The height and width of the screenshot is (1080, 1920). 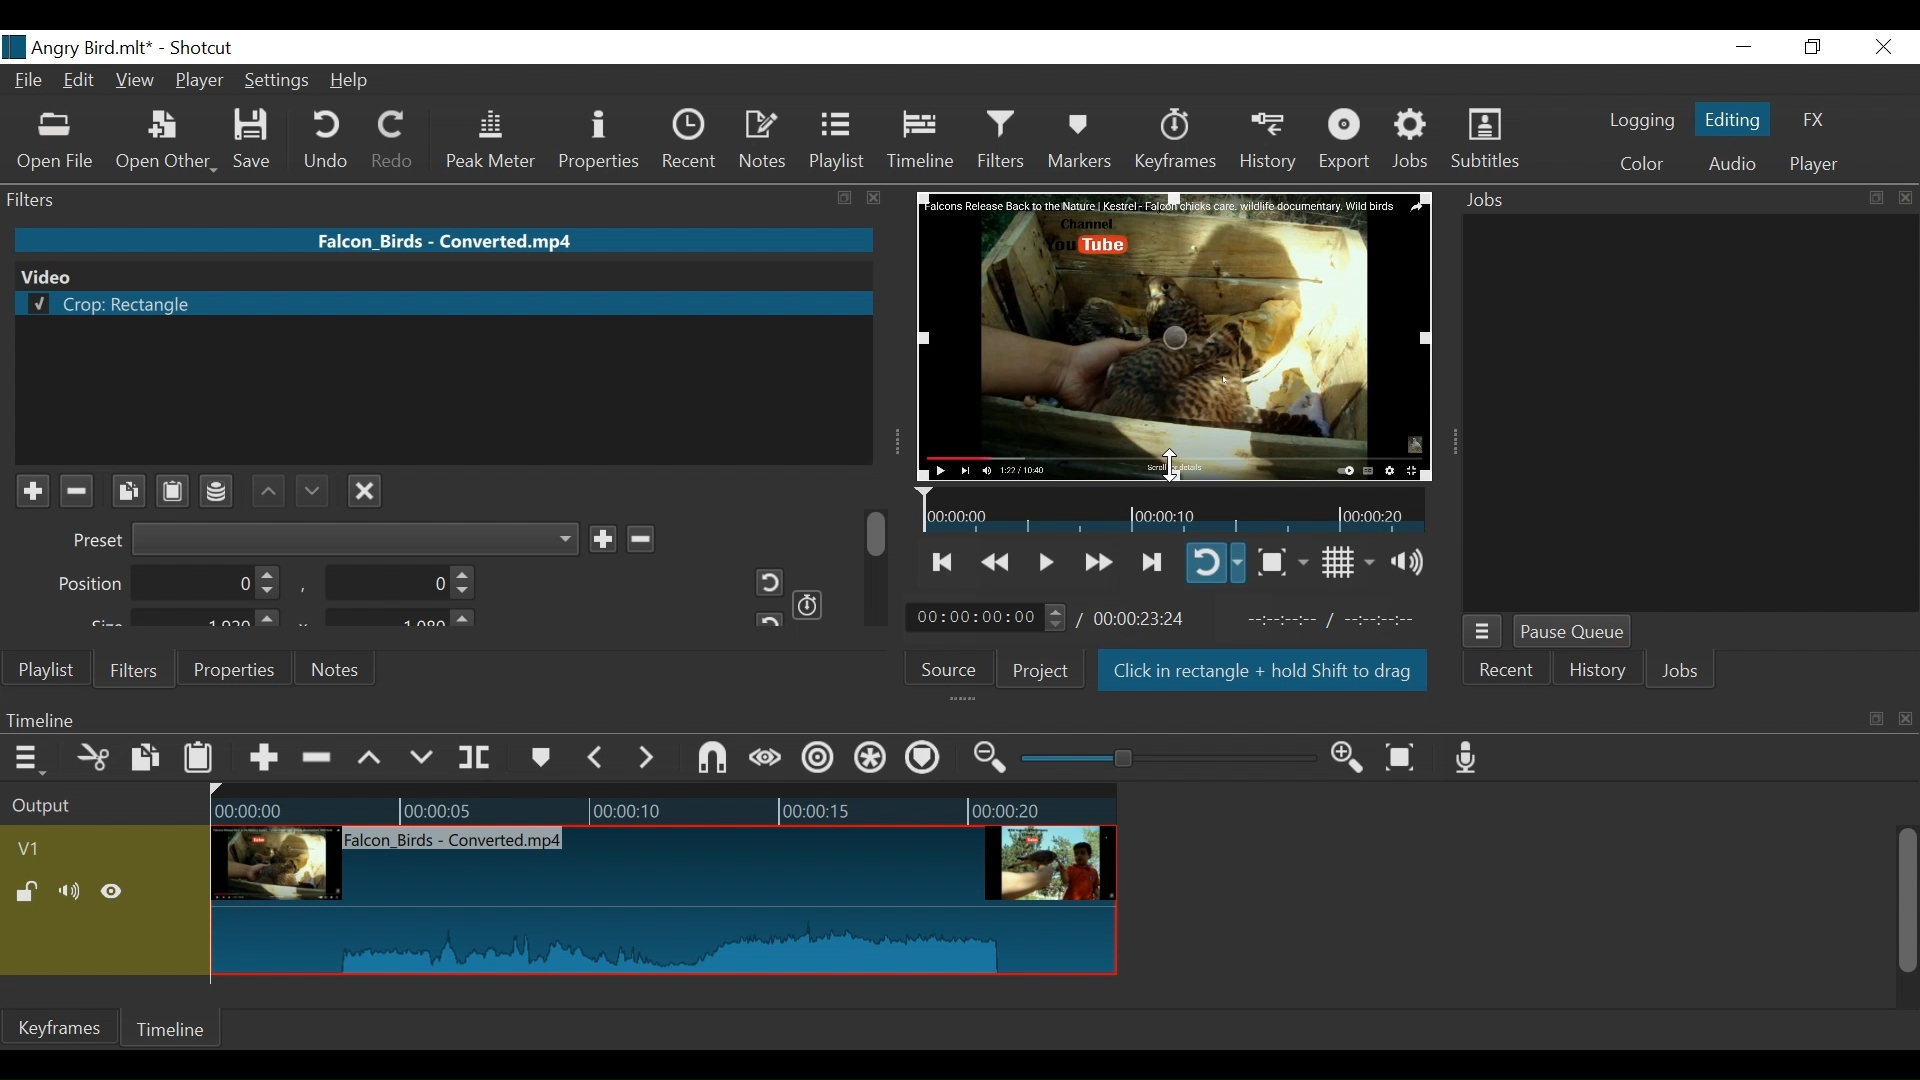 I want to click on Filters, so click(x=131, y=668).